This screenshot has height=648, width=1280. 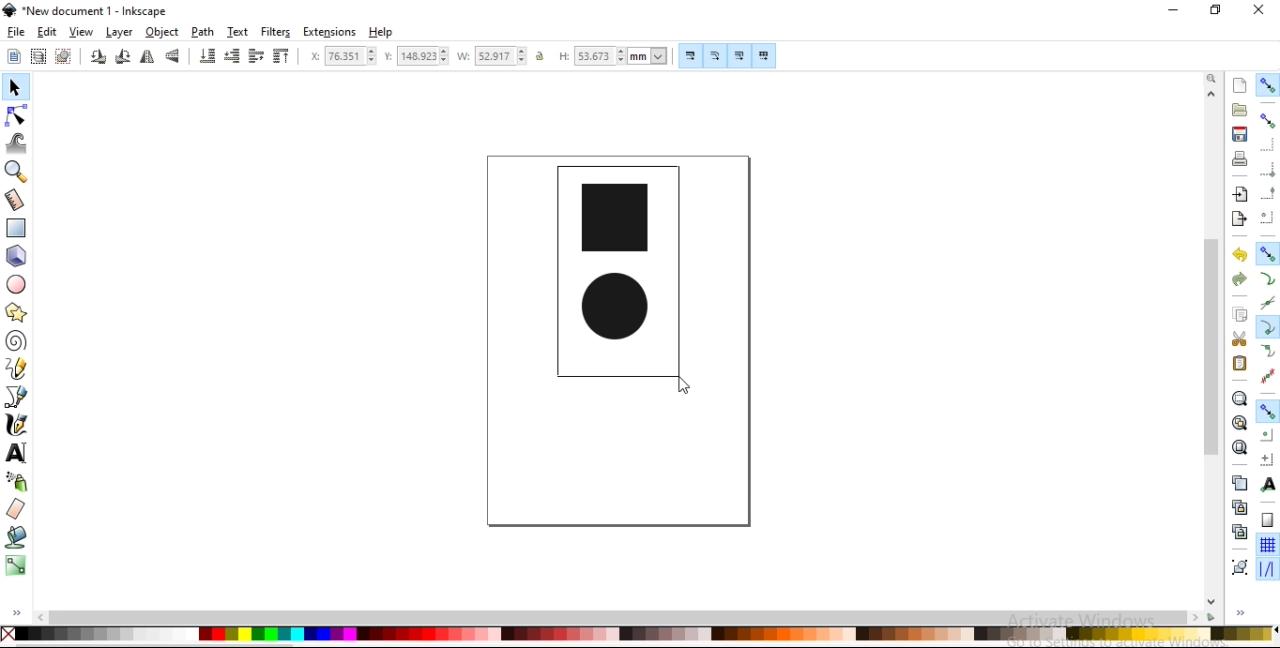 What do you see at coordinates (618, 616) in the screenshot?
I see `scrollbar` at bounding box center [618, 616].